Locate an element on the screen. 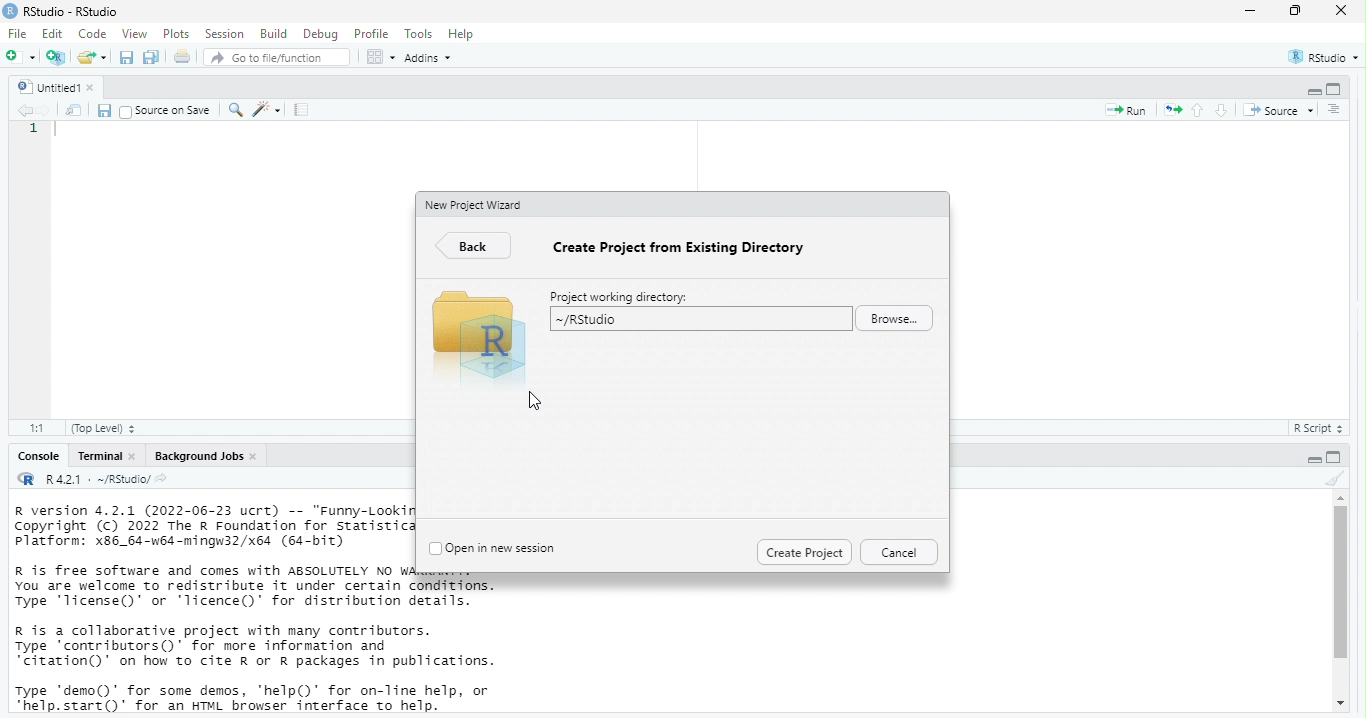  create a project is located at coordinates (57, 56).